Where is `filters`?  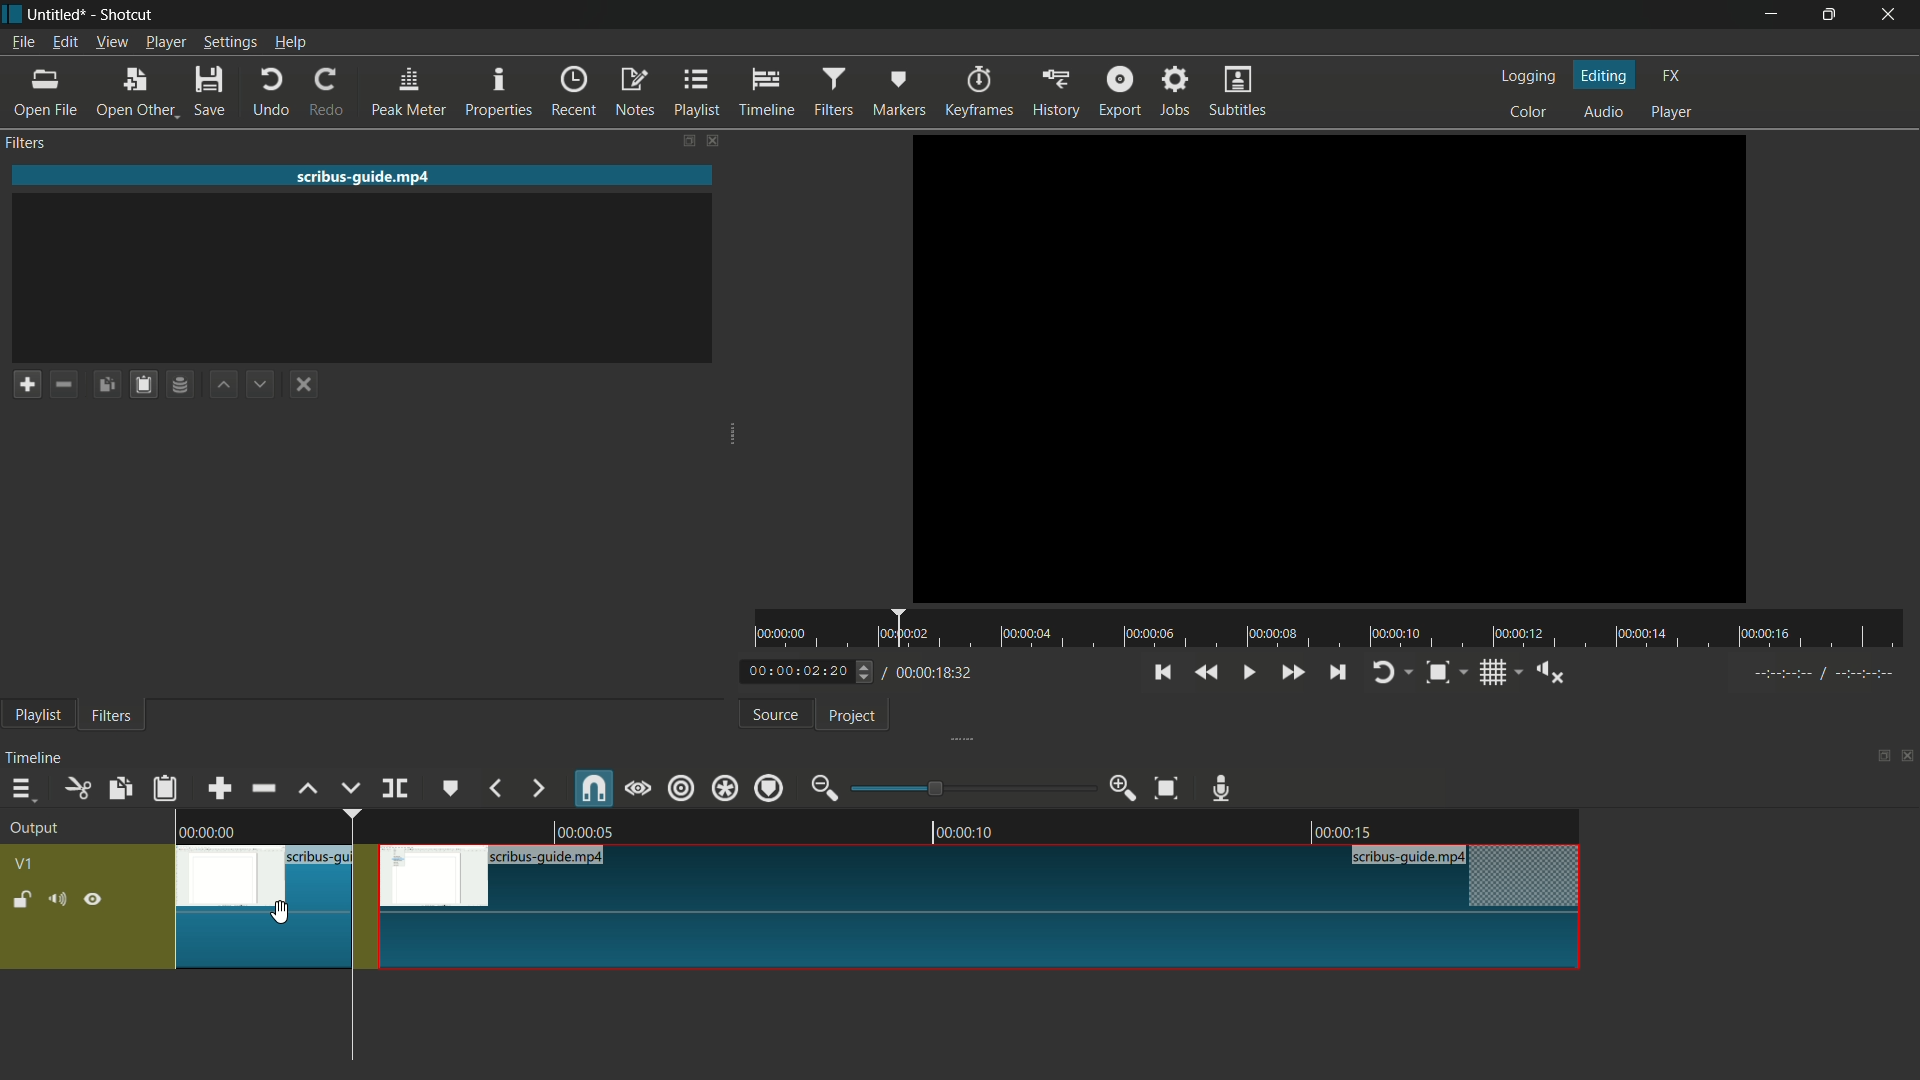 filters is located at coordinates (110, 714).